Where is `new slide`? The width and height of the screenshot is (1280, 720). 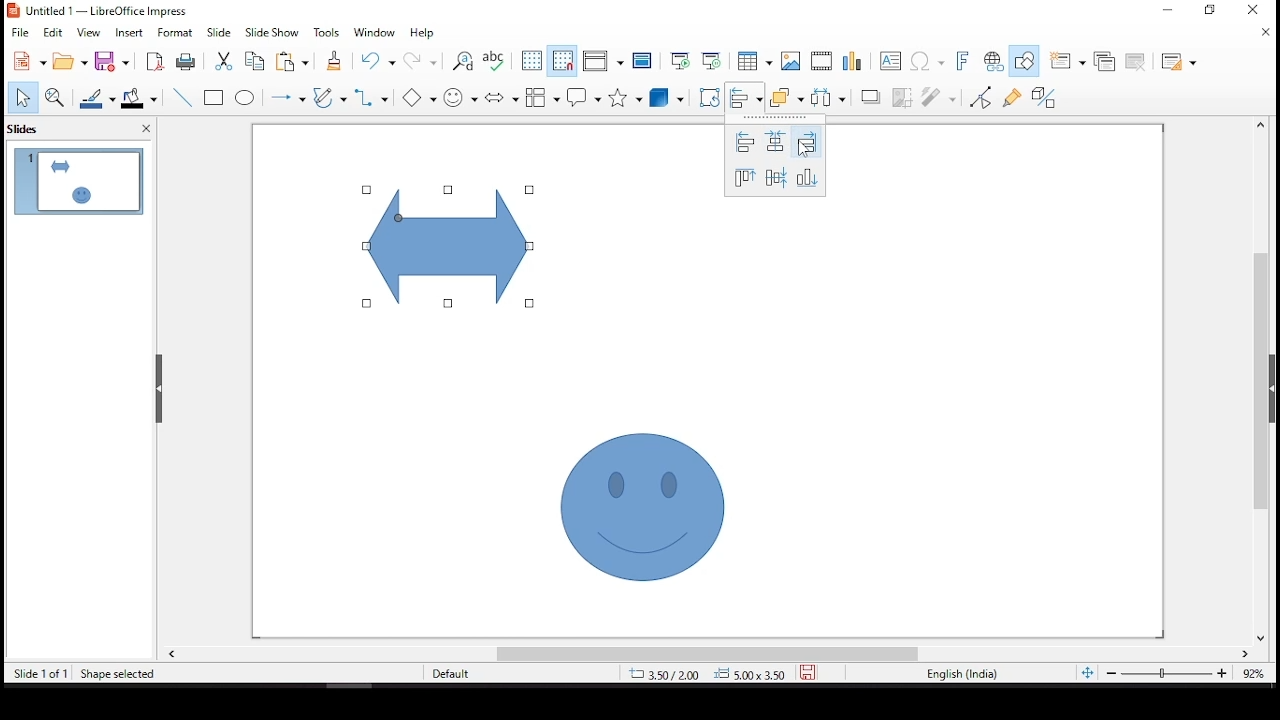
new slide is located at coordinates (1067, 60).